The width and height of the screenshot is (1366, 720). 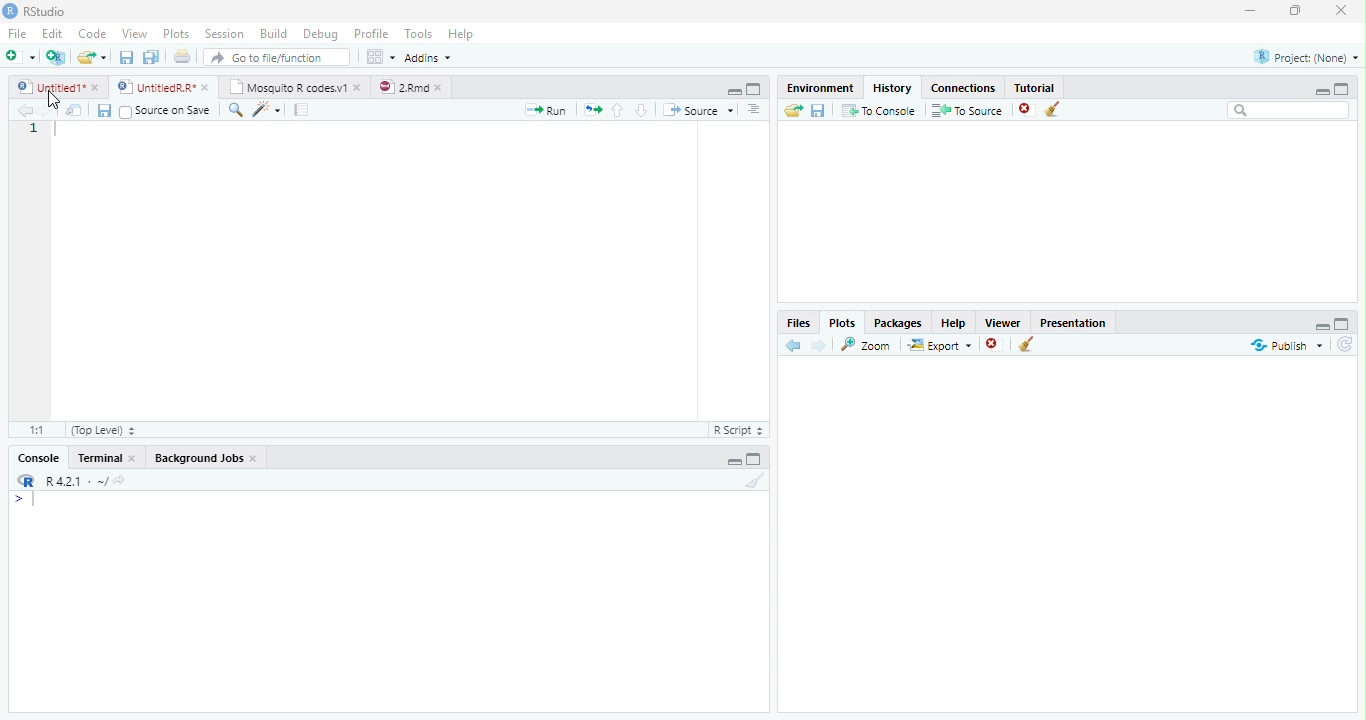 What do you see at coordinates (207, 456) in the screenshot?
I see `Background Jobs` at bounding box center [207, 456].